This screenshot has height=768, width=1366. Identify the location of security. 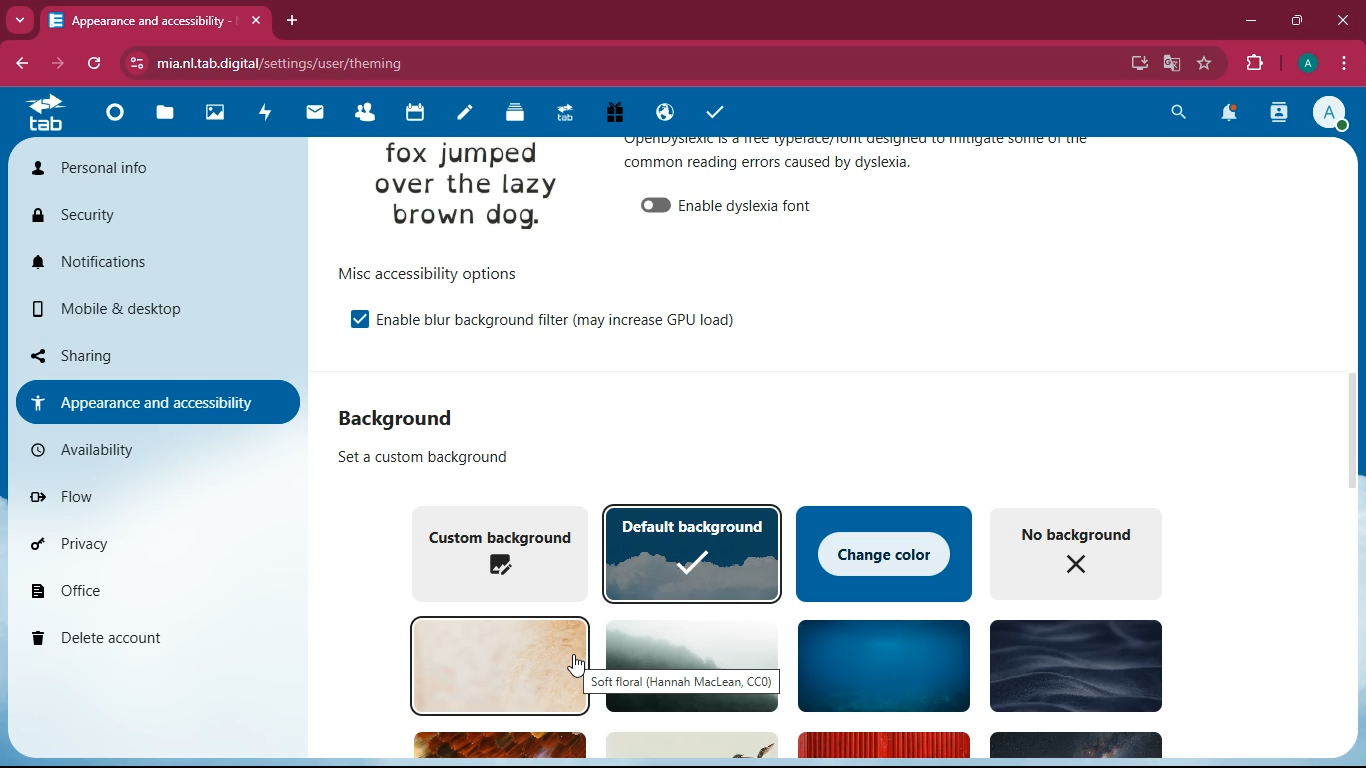
(153, 218).